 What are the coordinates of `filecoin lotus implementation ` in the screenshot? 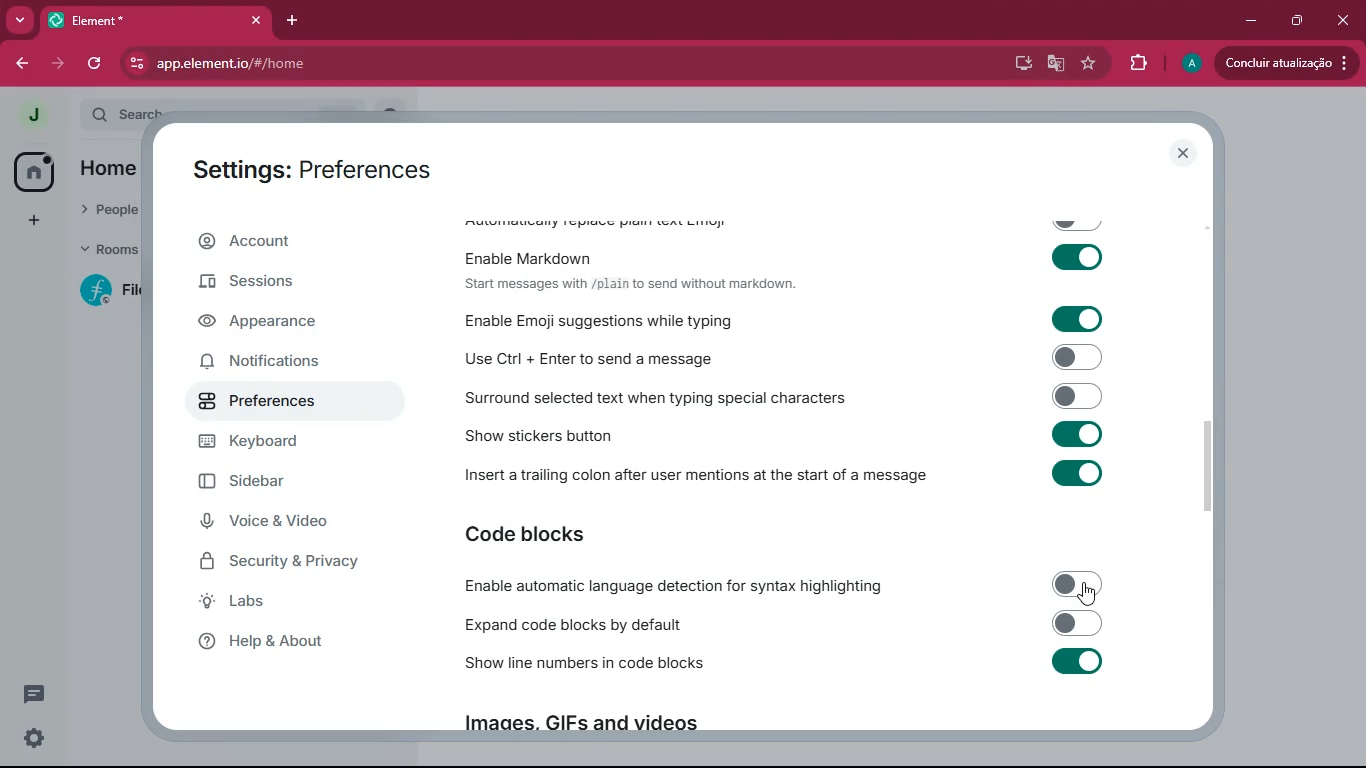 It's located at (114, 293).